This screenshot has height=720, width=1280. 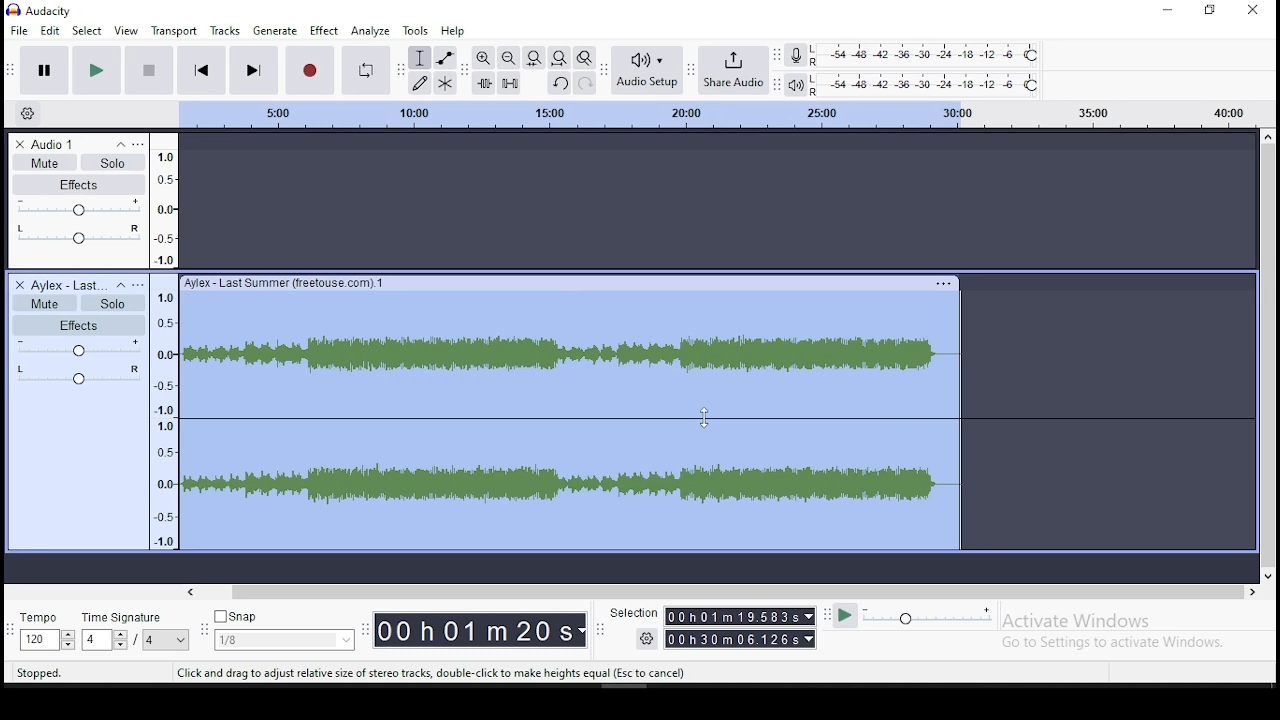 I want to click on solo, so click(x=113, y=162).